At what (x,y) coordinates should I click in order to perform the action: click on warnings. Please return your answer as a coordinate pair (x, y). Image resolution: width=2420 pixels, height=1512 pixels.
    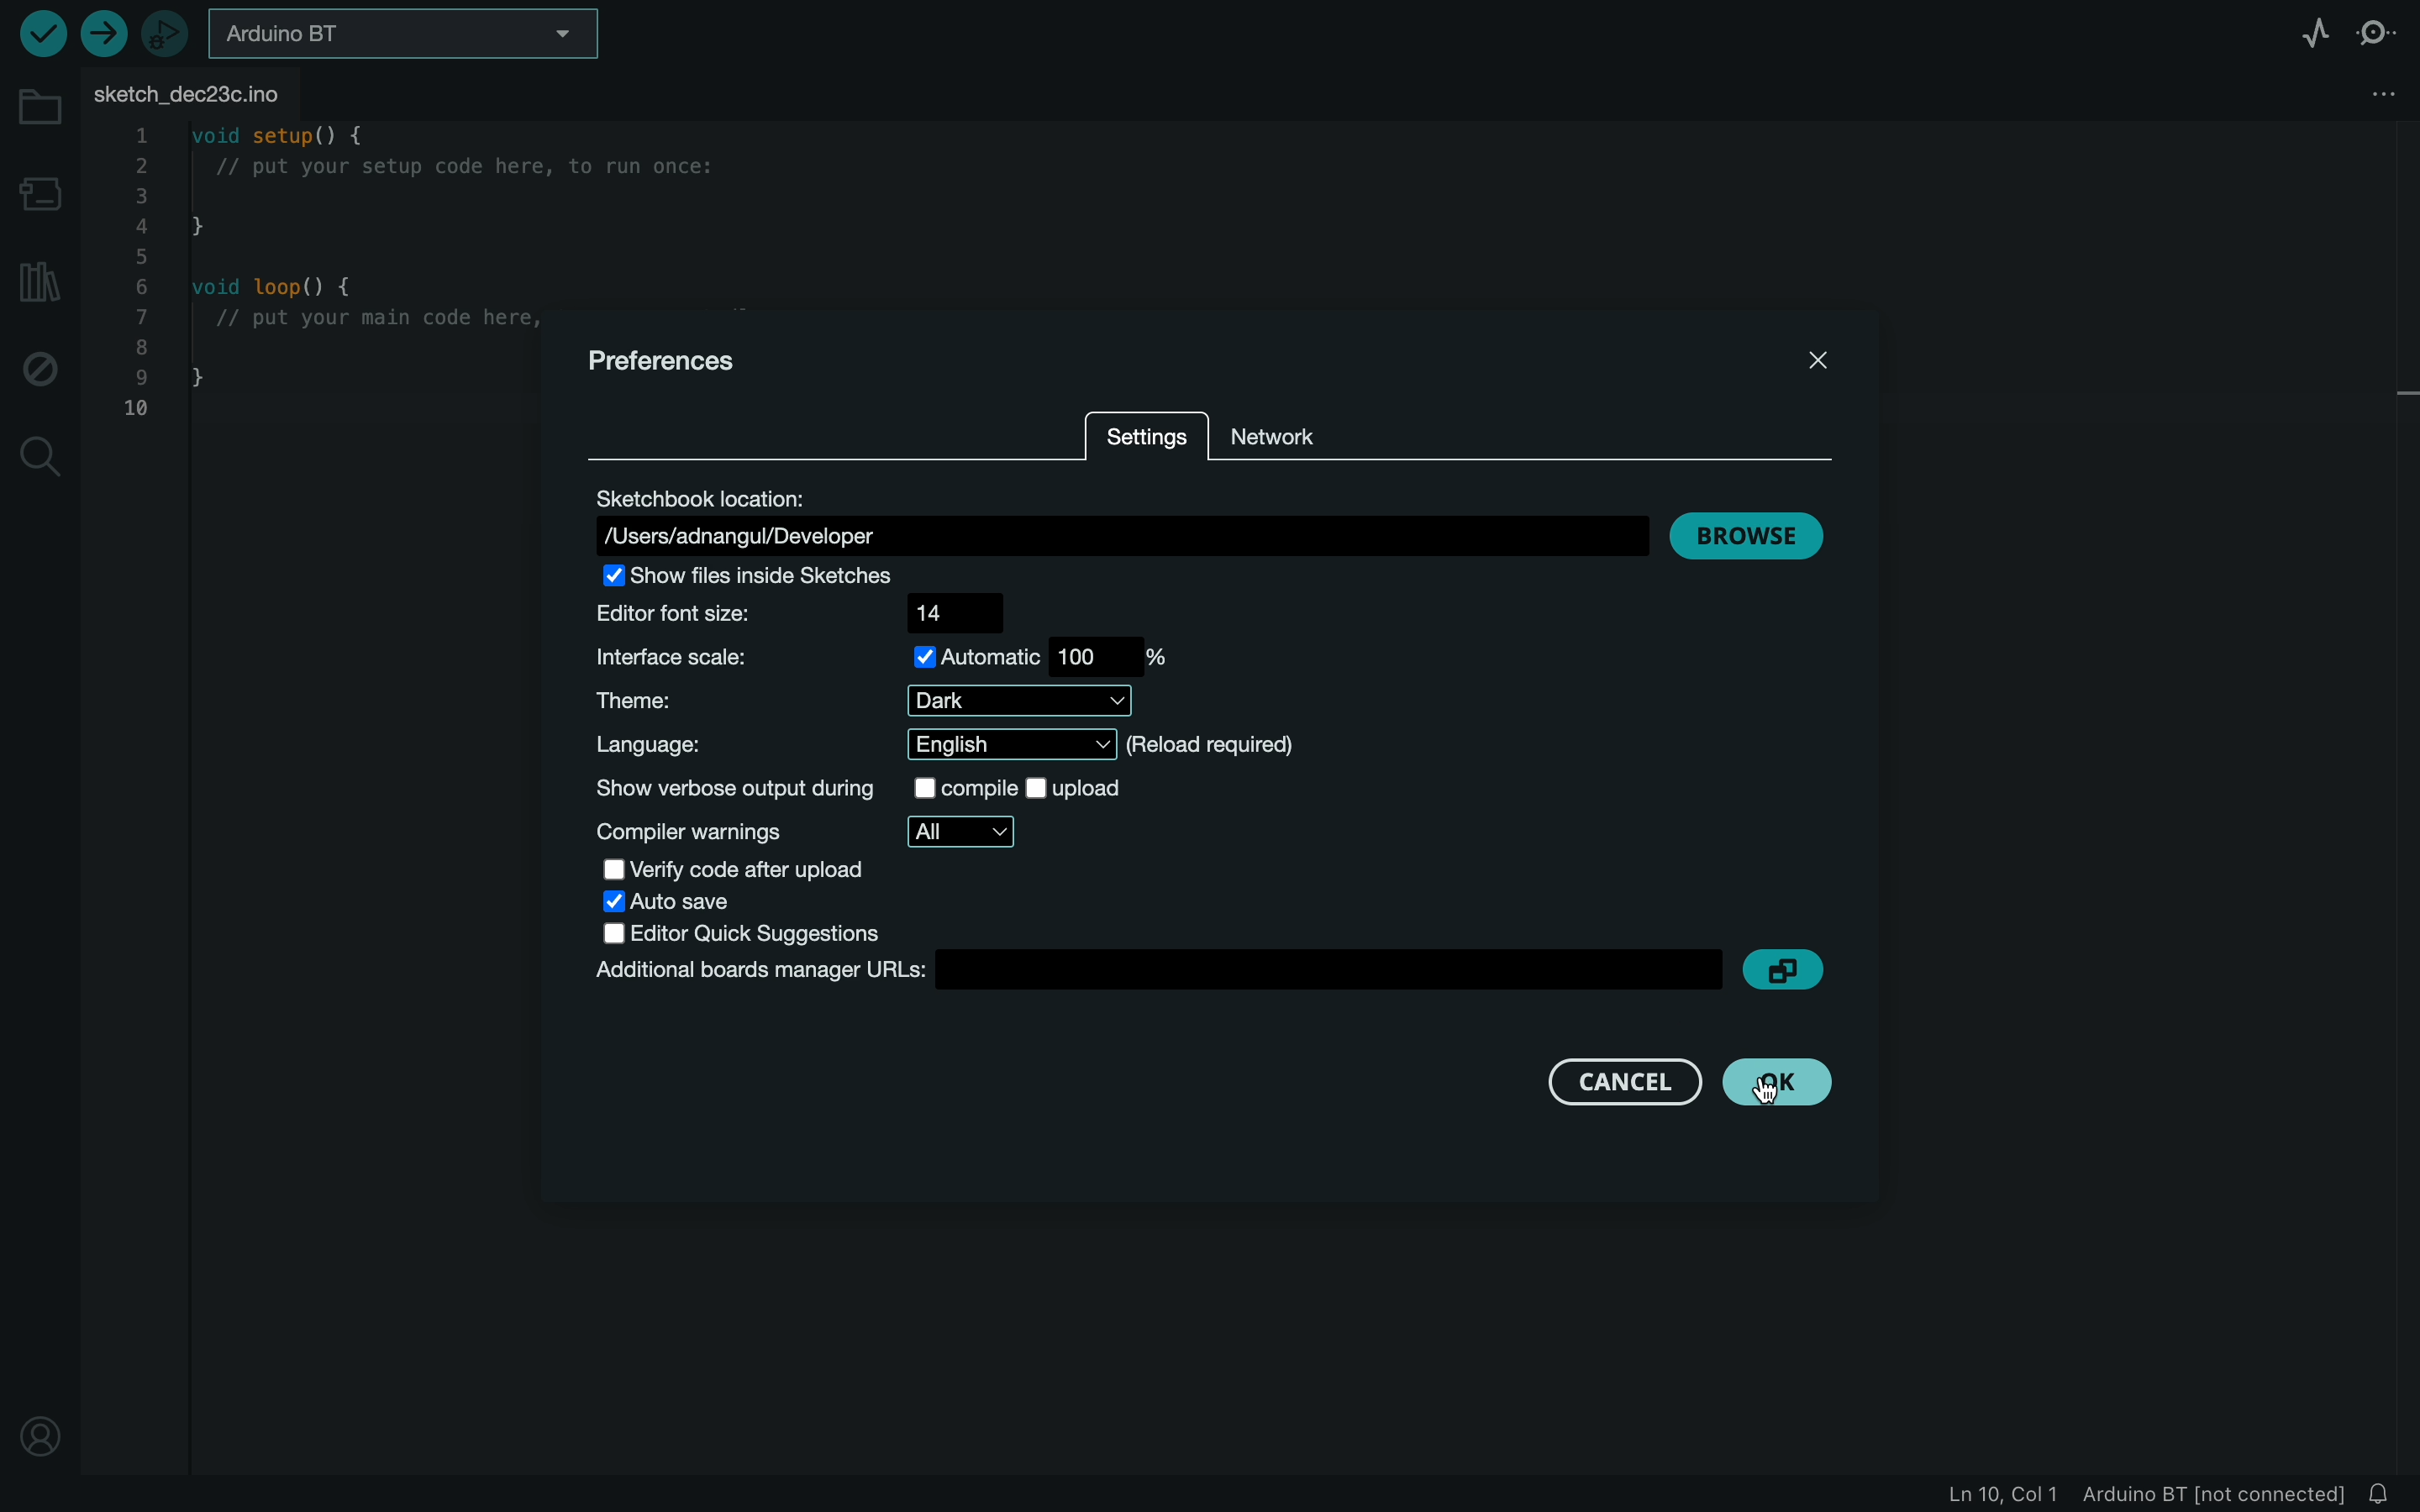
    Looking at the image, I should click on (820, 832).